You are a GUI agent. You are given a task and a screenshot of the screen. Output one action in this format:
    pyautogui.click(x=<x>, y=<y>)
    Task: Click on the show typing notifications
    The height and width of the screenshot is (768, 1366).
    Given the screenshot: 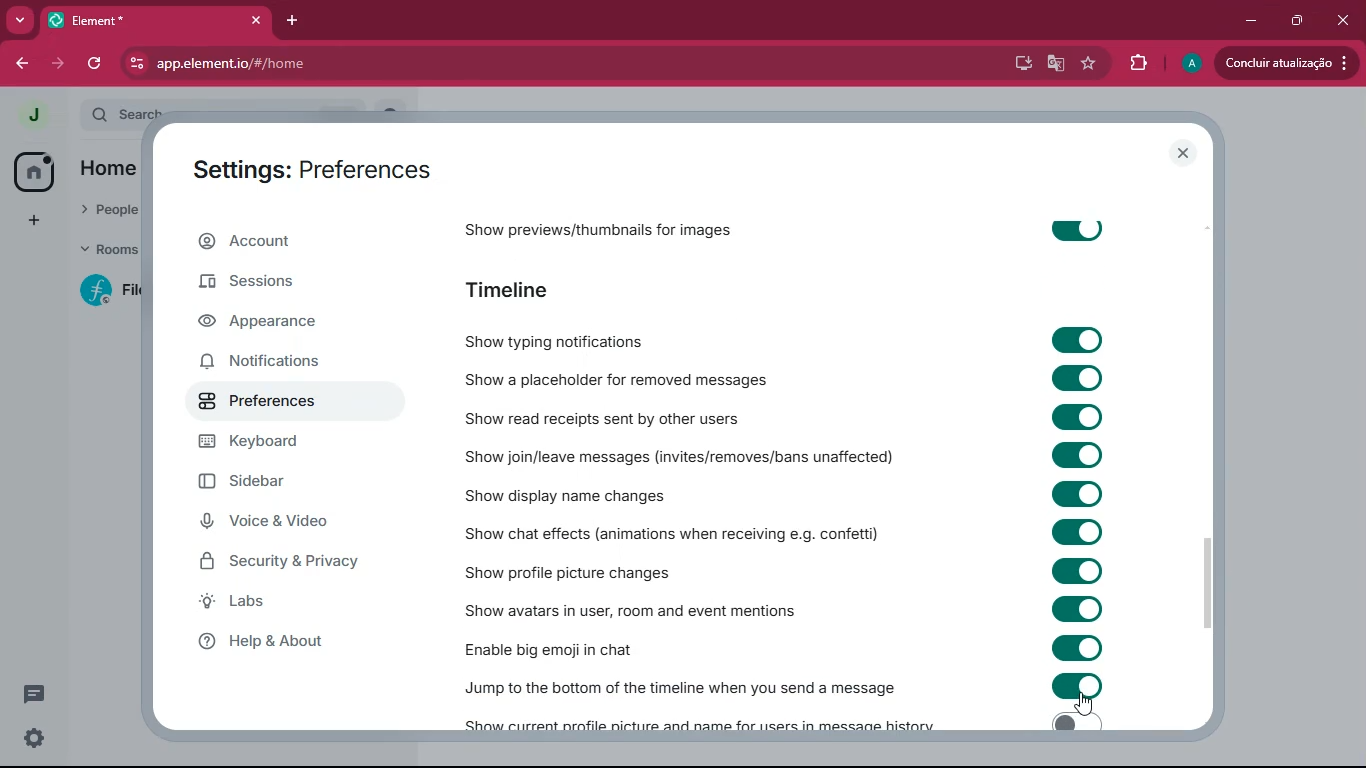 What is the action you would take?
    pyautogui.click(x=563, y=340)
    